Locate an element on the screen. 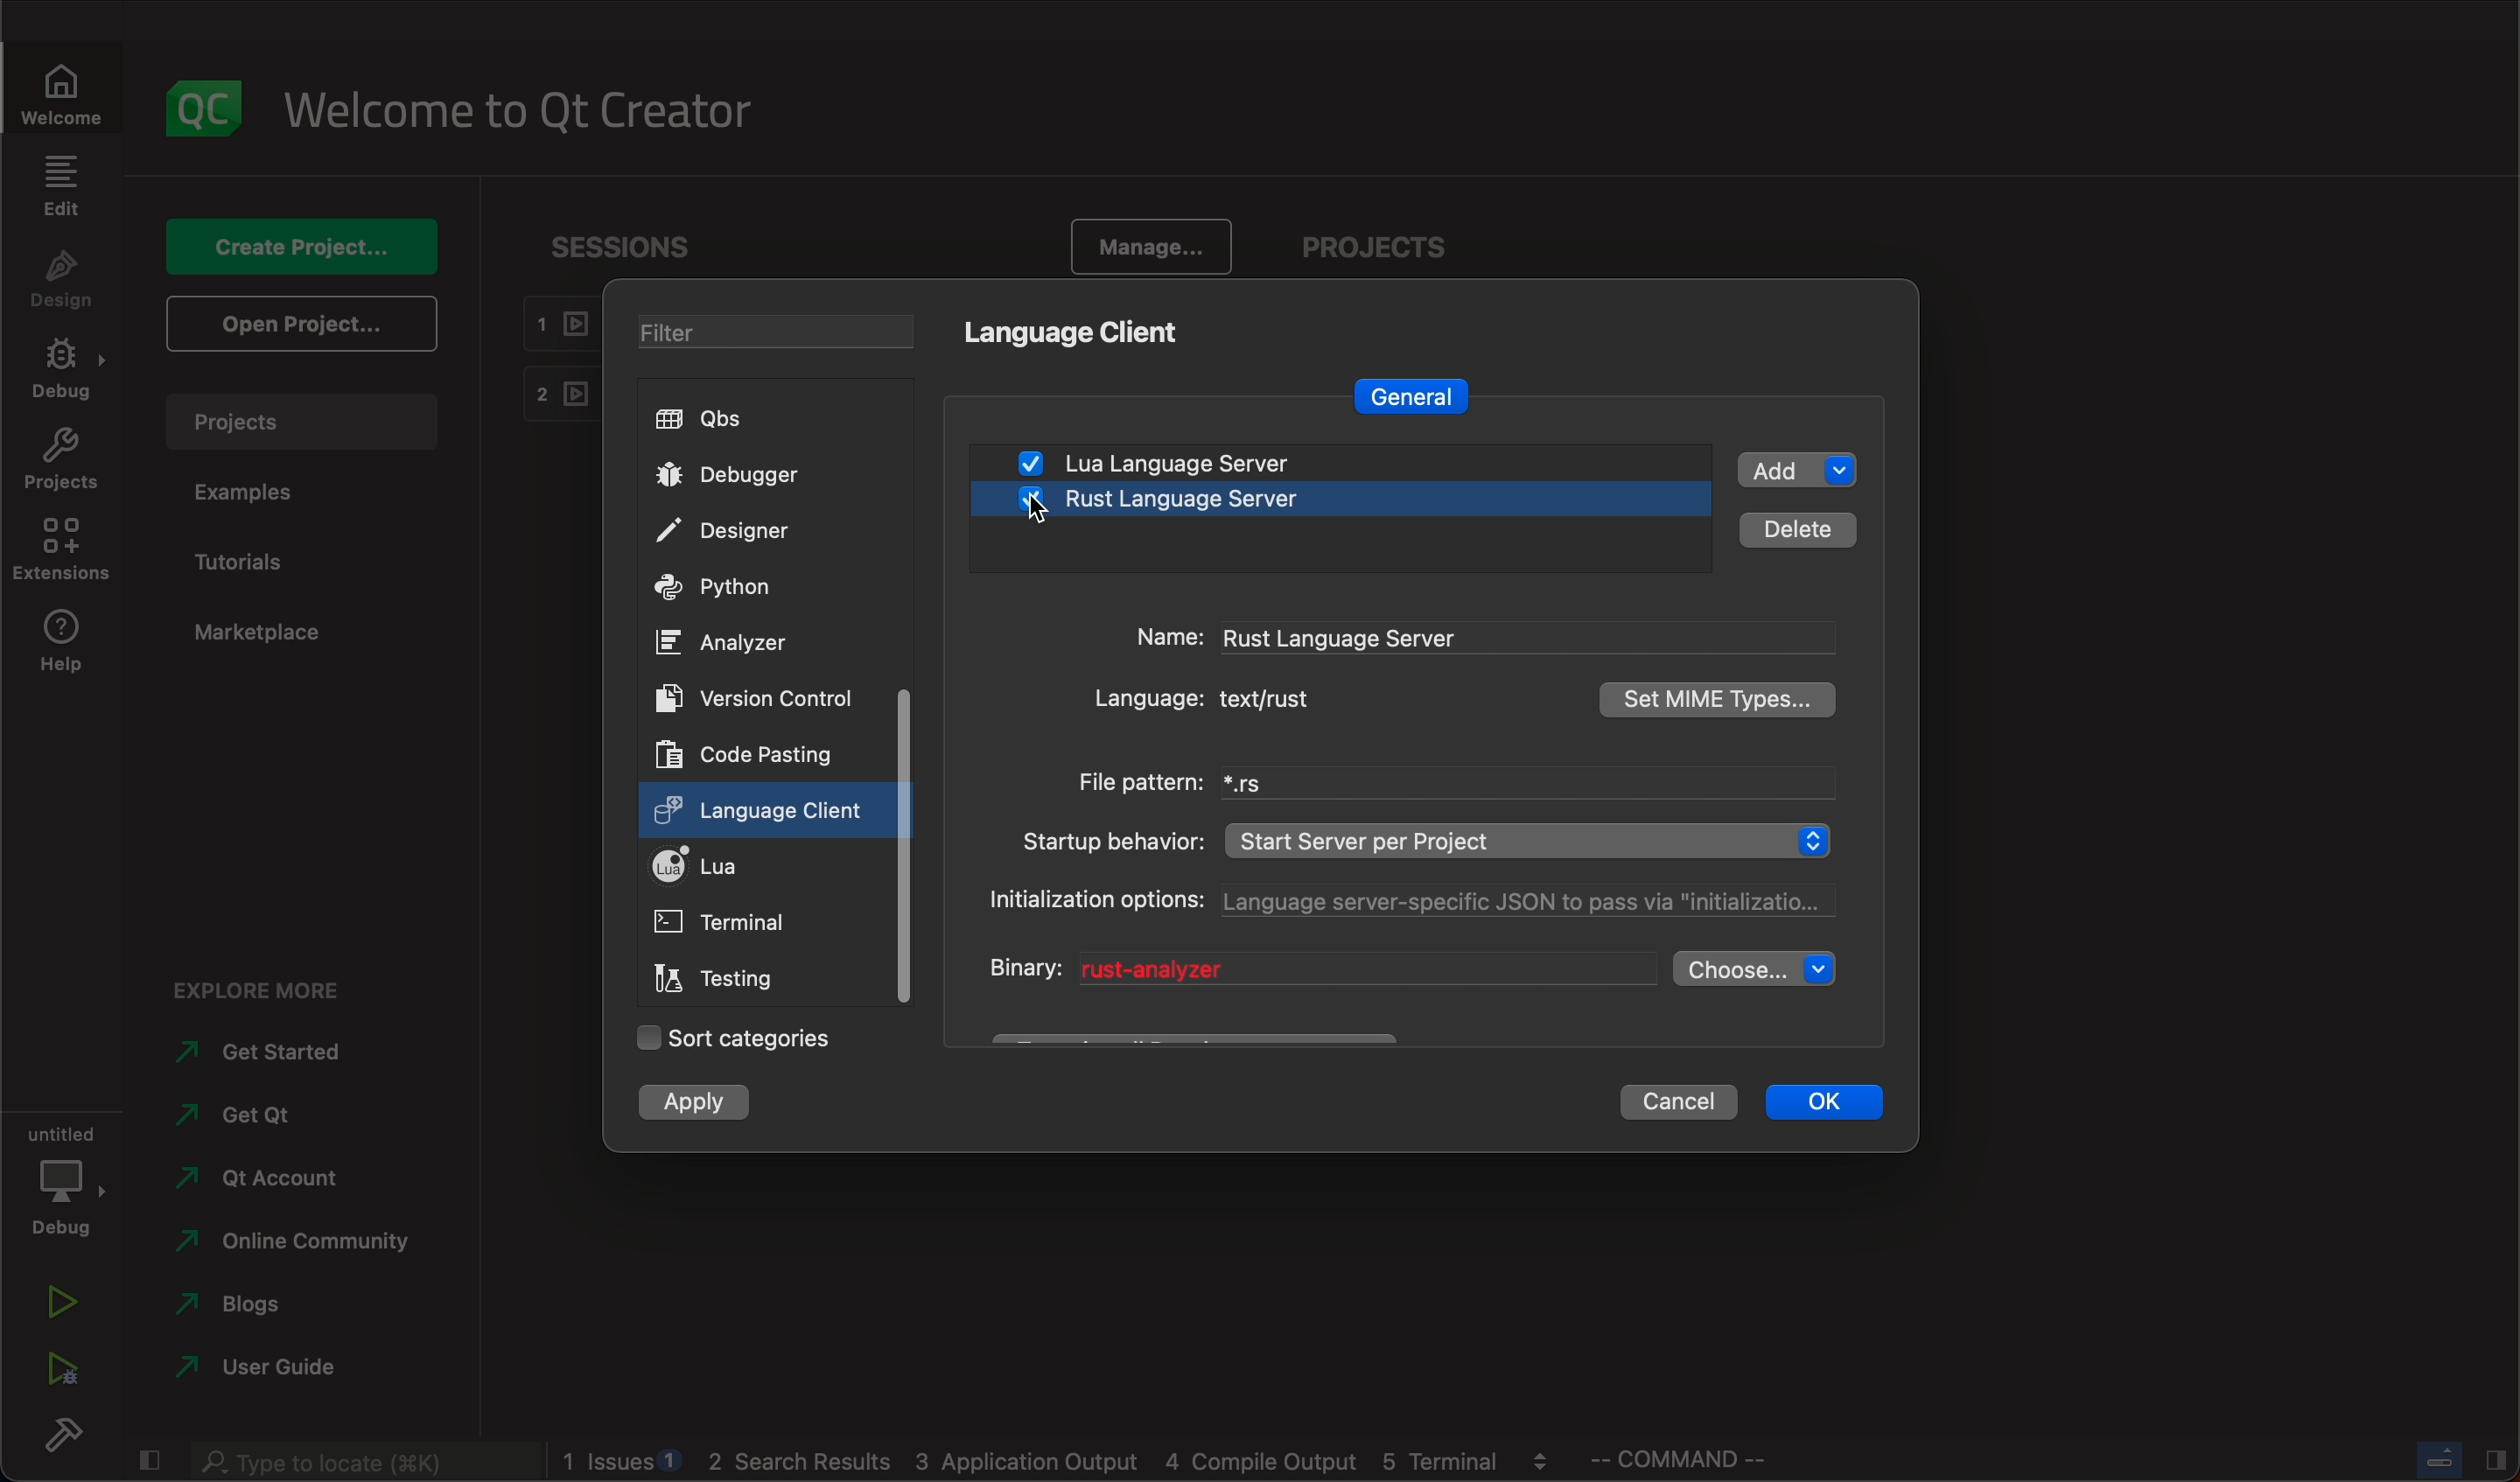 This screenshot has width=2520, height=1482. language is located at coordinates (1074, 332).